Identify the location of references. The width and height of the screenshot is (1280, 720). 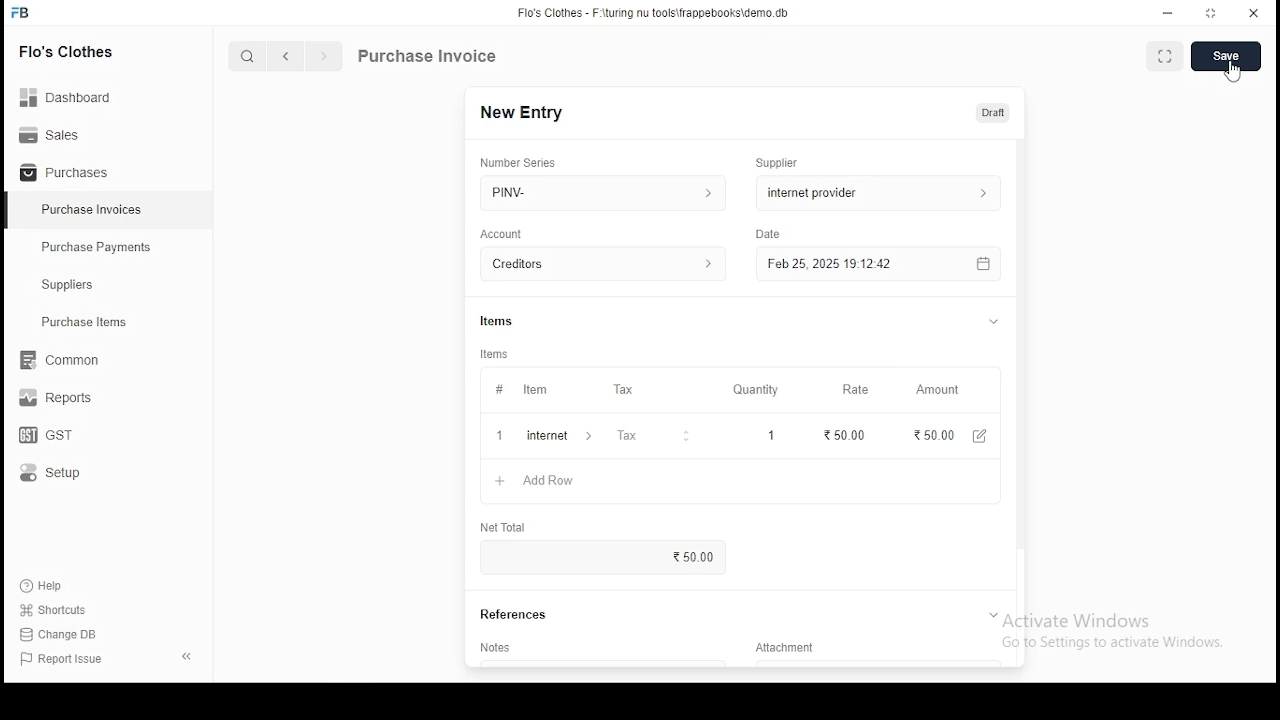
(515, 615).